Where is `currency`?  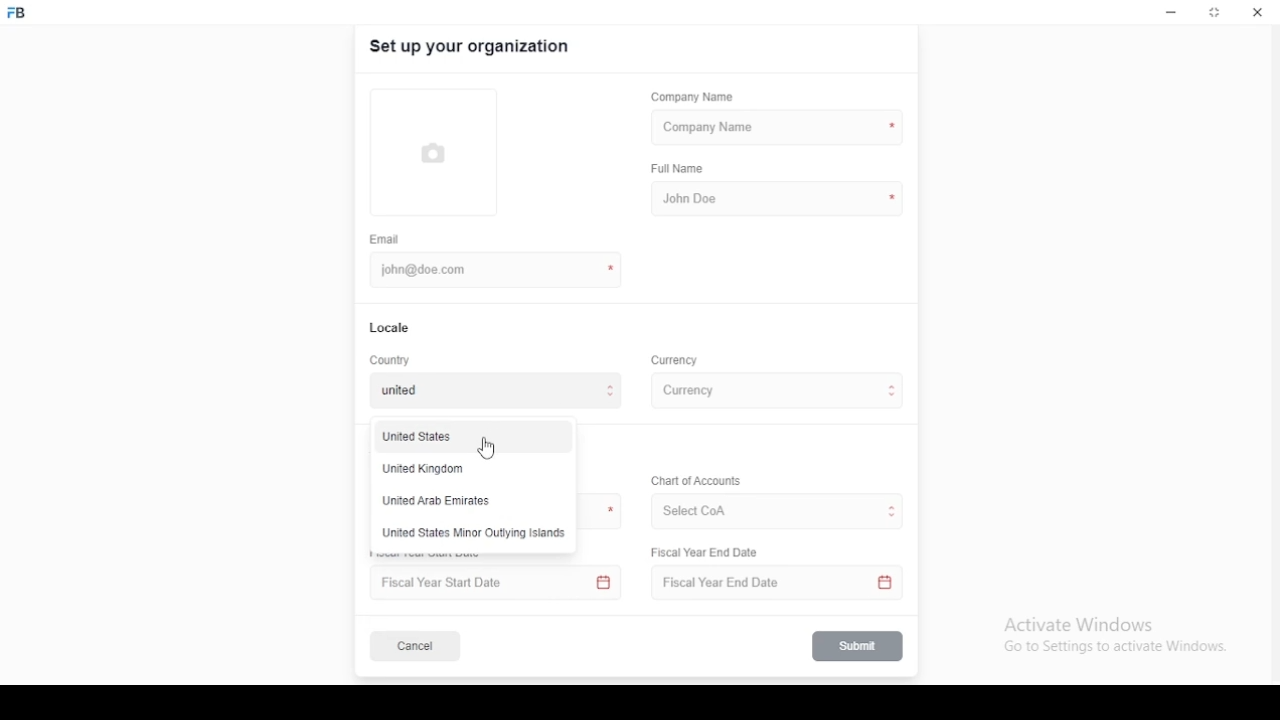
currency is located at coordinates (689, 390).